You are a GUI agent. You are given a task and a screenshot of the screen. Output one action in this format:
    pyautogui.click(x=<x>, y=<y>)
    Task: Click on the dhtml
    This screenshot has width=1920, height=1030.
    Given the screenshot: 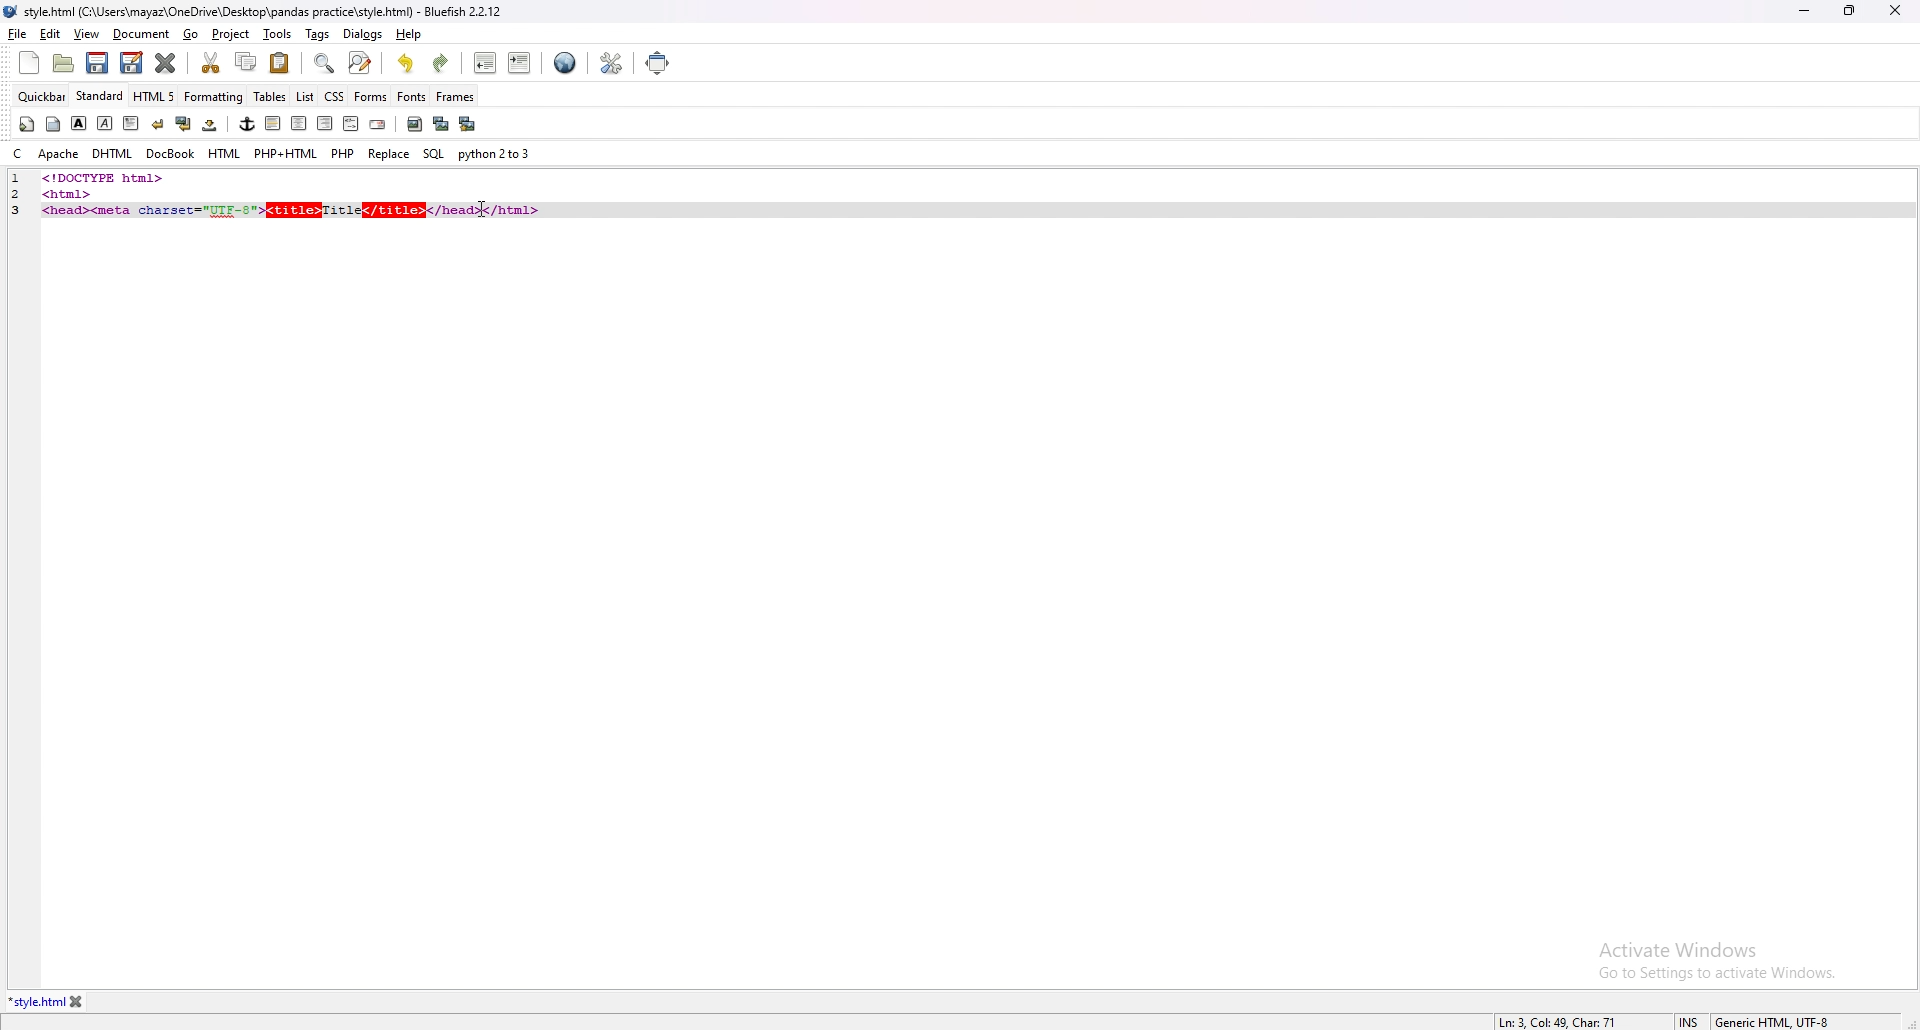 What is the action you would take?
    pyautogui.click(x=112, y=155)
    